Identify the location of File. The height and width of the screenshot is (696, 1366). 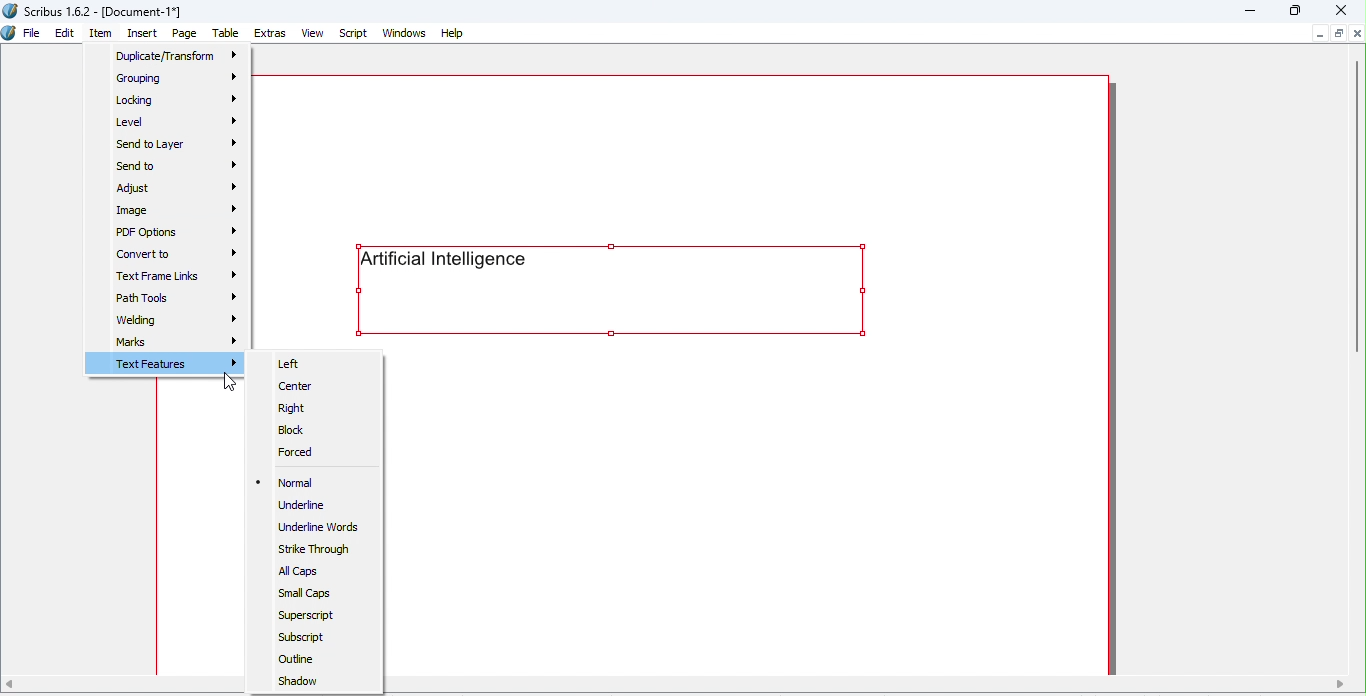
(31, 34).